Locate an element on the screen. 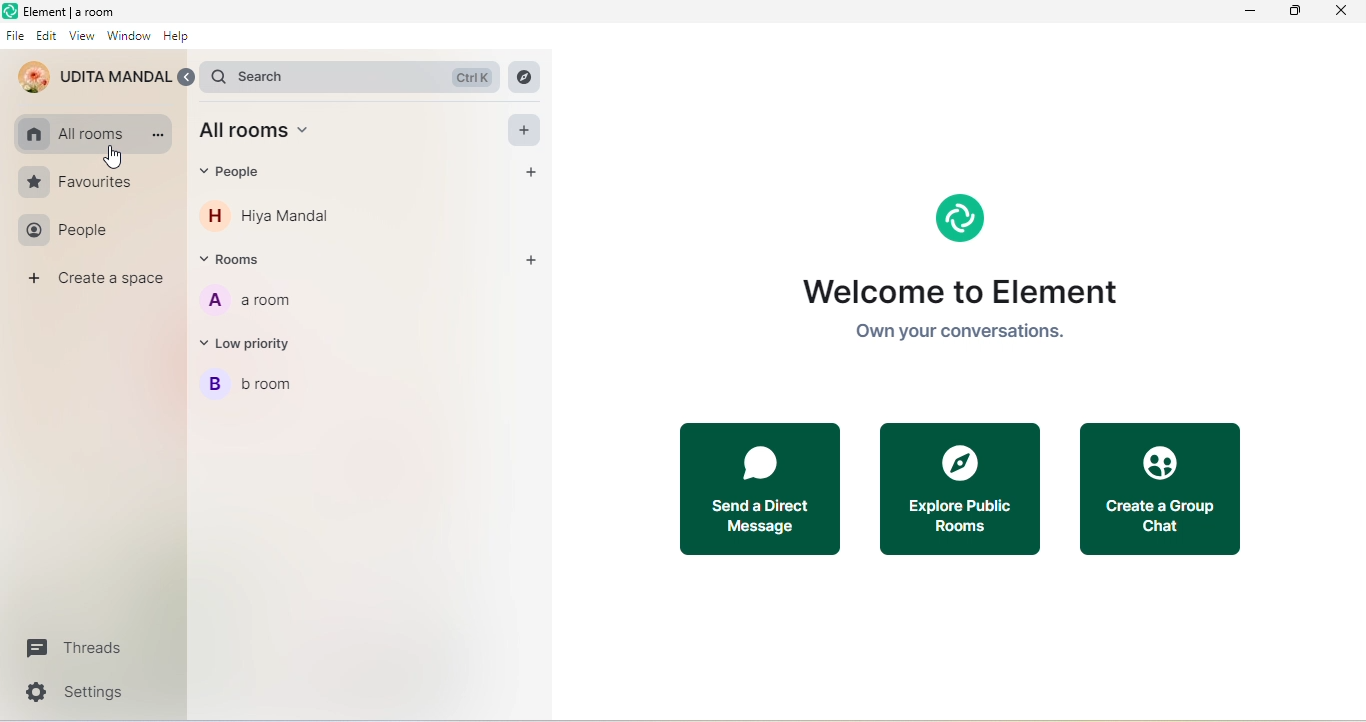 This screenshot has width=1366, height=722. All rooms  is located at coordinates (269, 132).